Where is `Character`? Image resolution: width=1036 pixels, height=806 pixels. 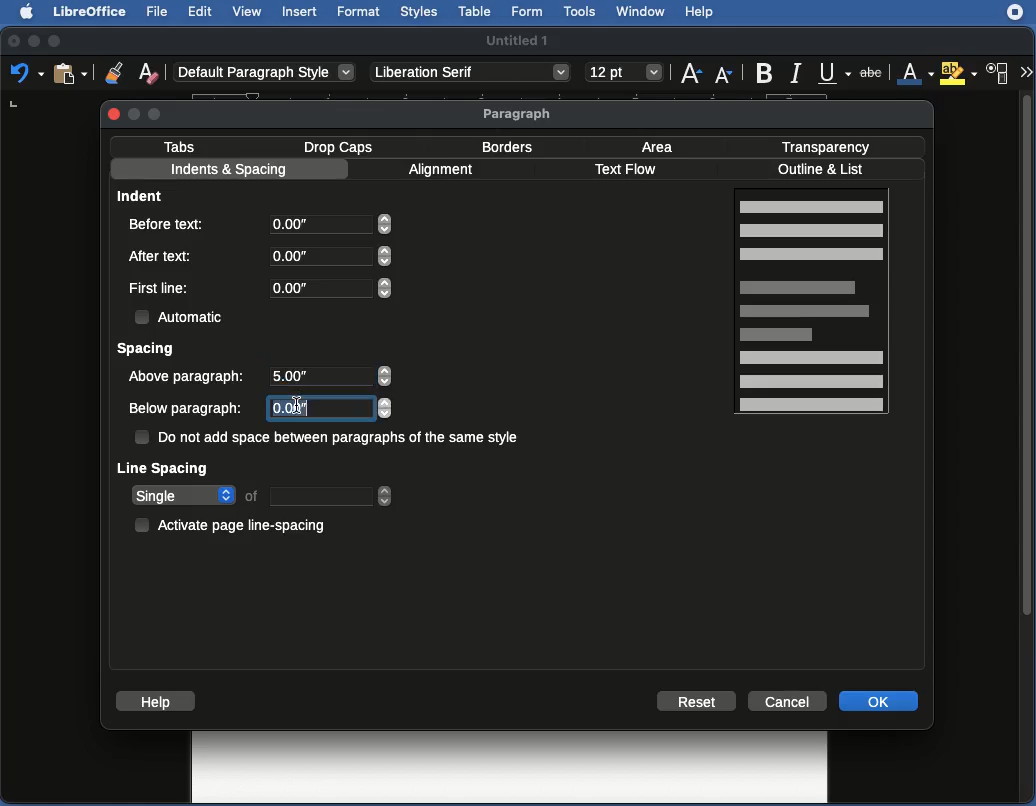 Character is located at coordinates (998, 74).